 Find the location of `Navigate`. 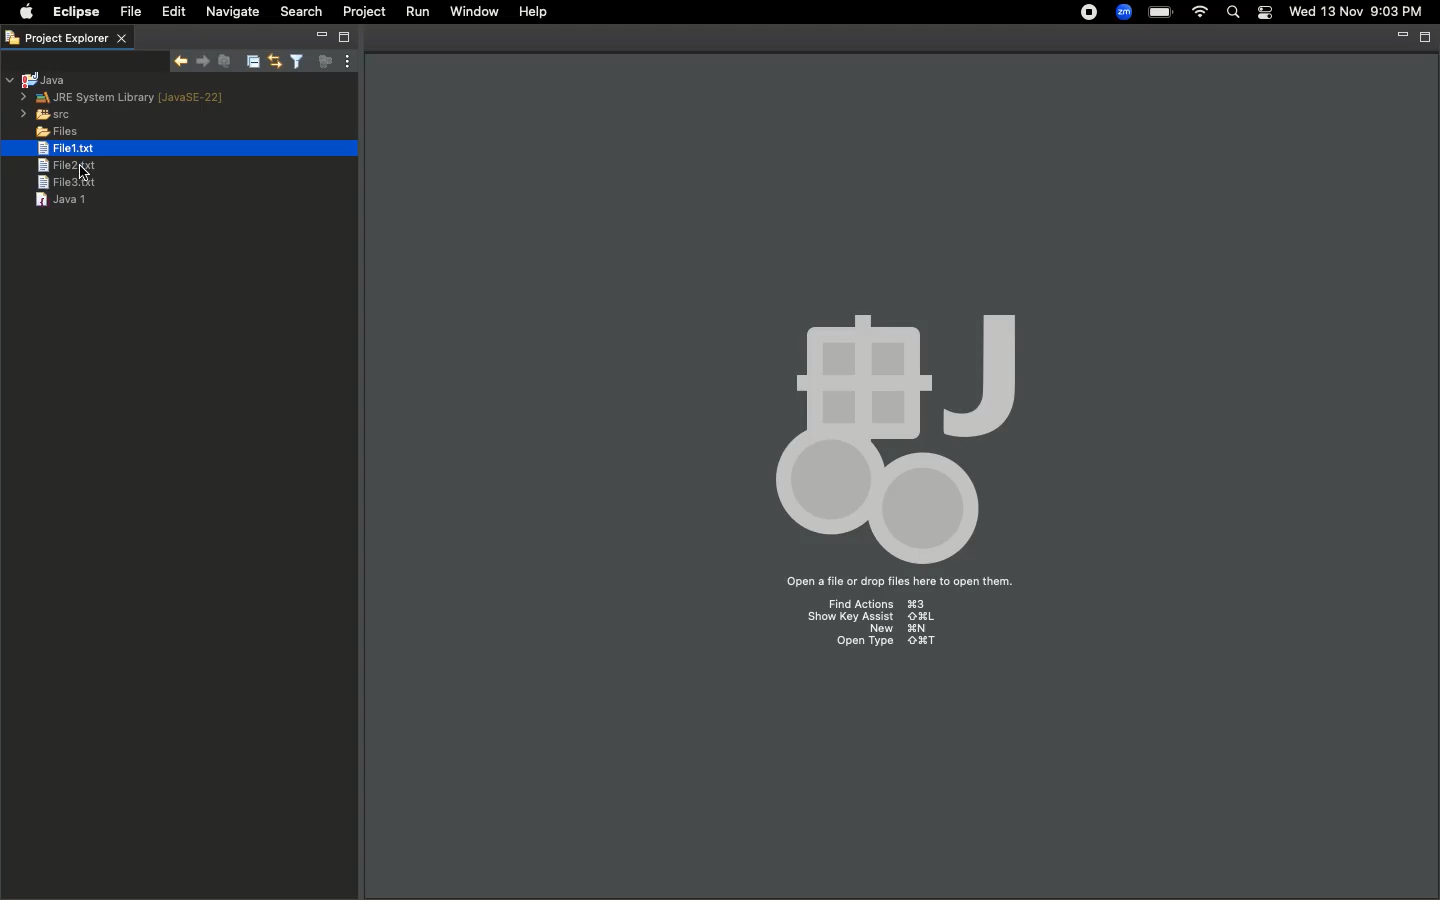

Navigate is located at coordinates (233, 12).